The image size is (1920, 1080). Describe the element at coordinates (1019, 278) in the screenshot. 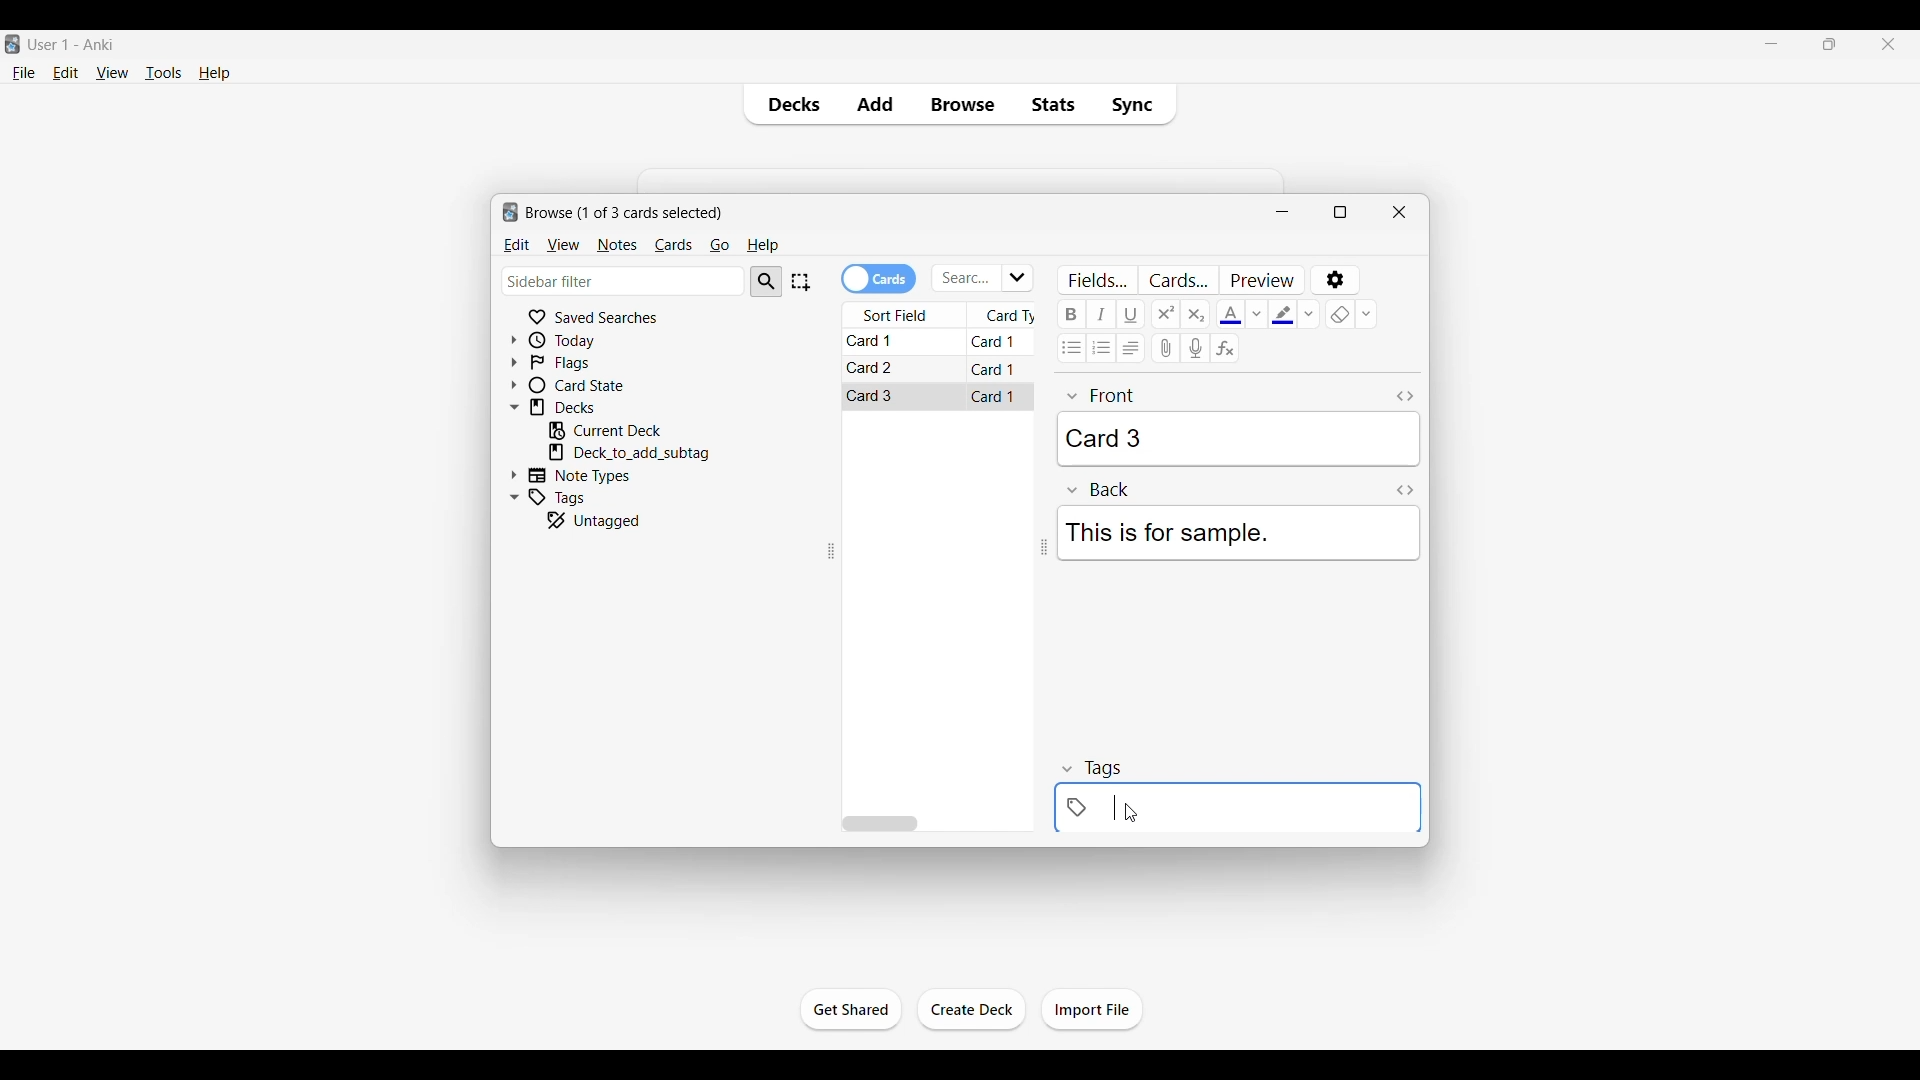

I see `Click to see list` at that location.